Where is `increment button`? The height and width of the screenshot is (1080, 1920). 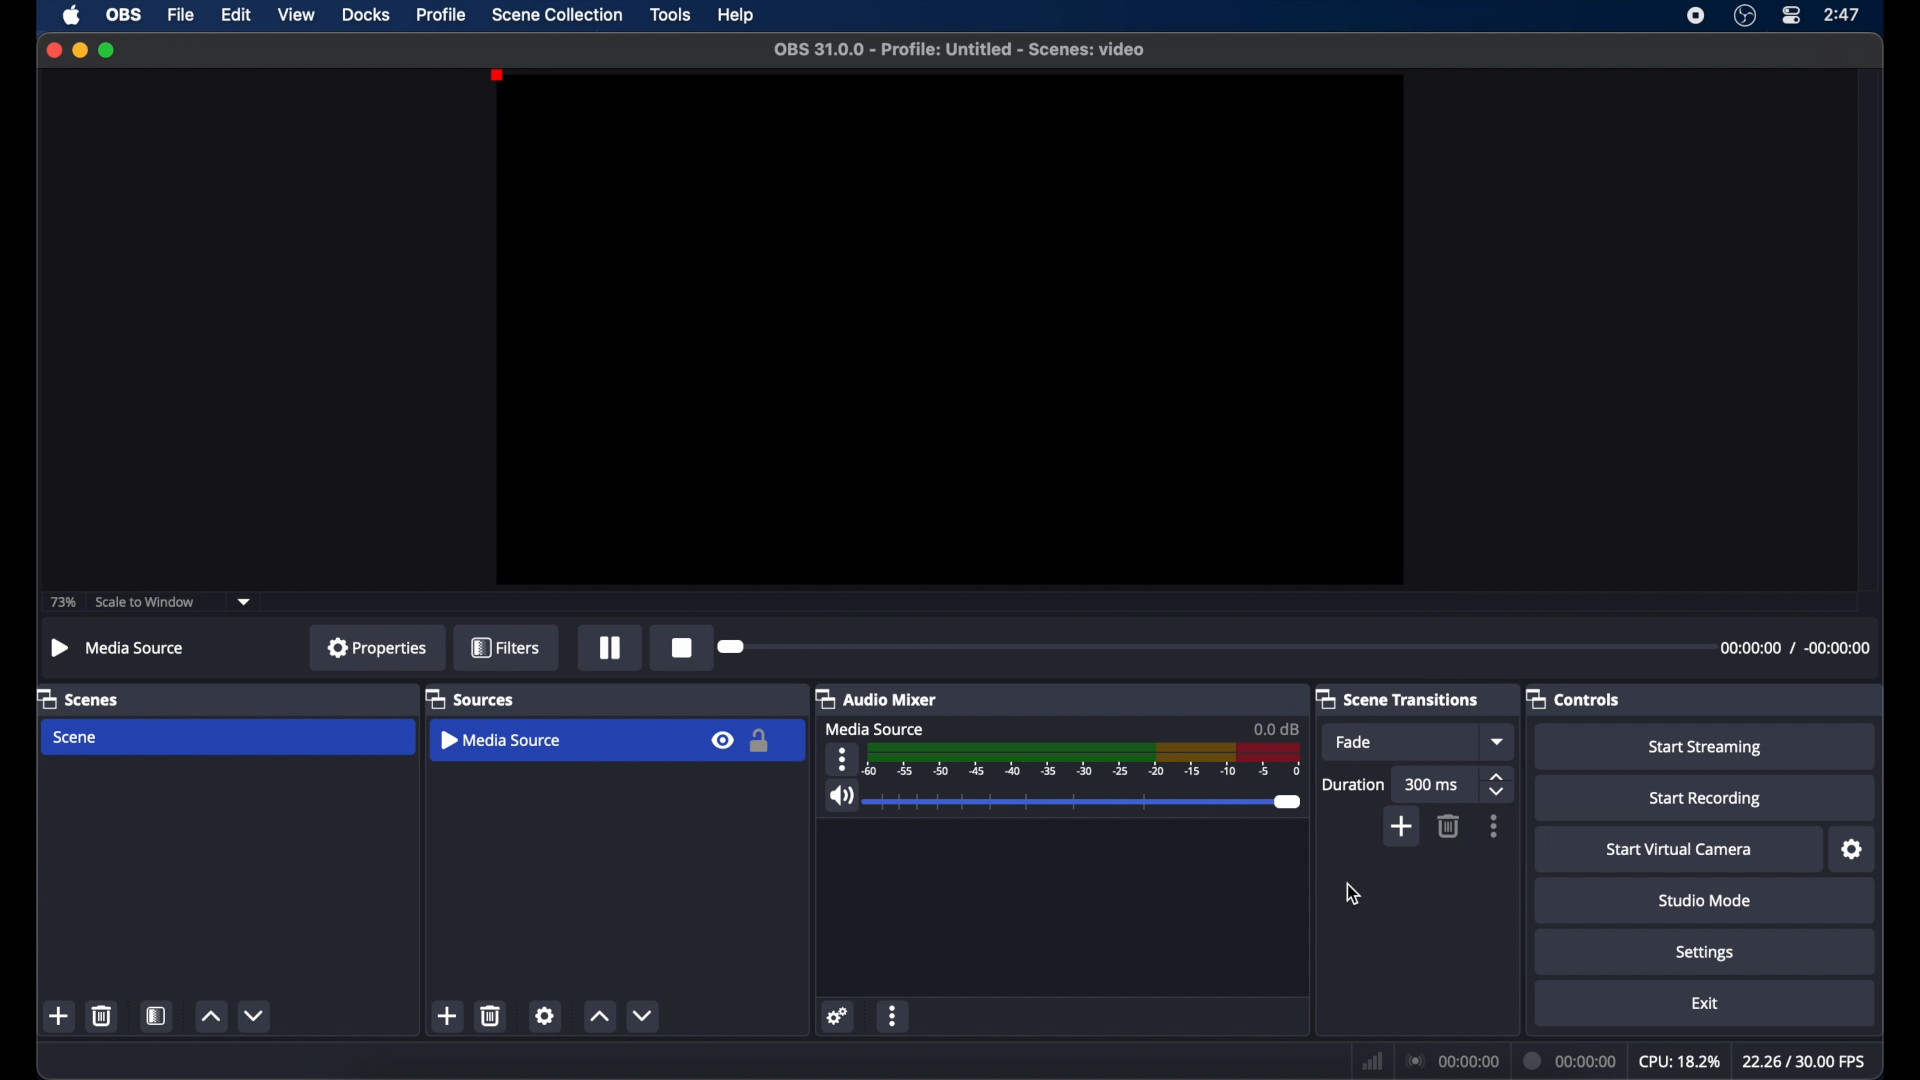
increment button is located at coordinates (210, 1016).